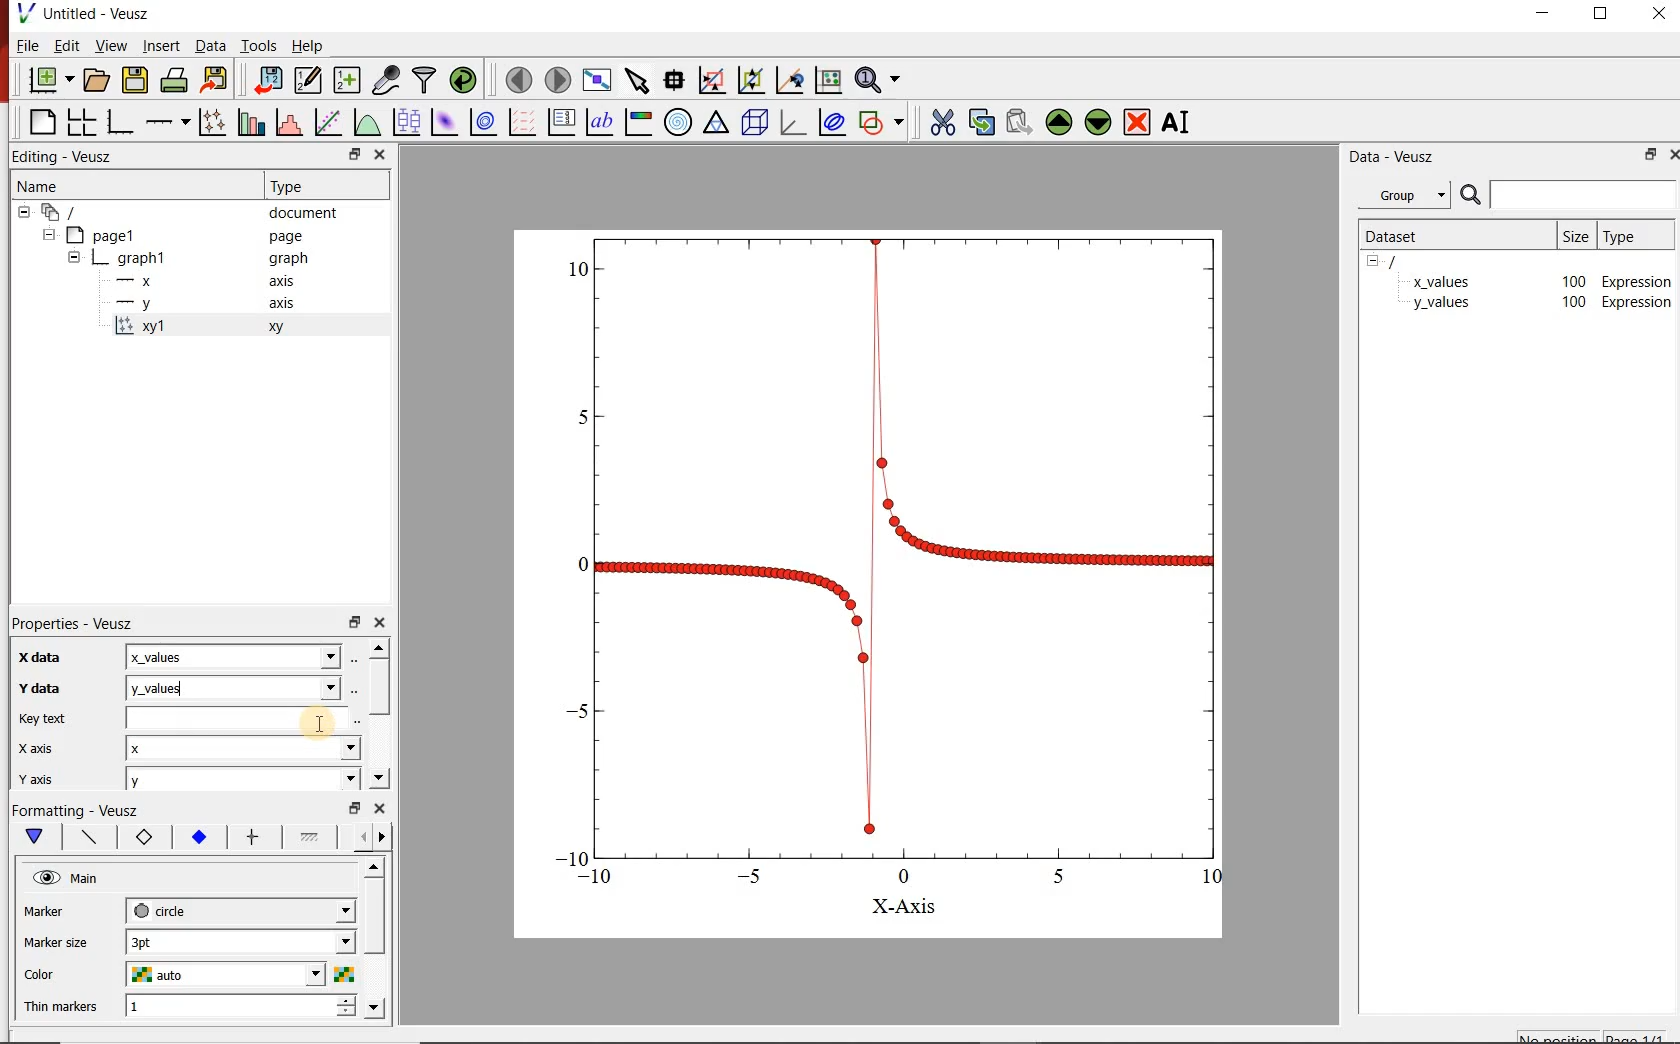 The height and width of the screenshot is (1044, 1680). Describe the element at coordinates (1577, 236) in the screenshot. I see `size ` at that location.